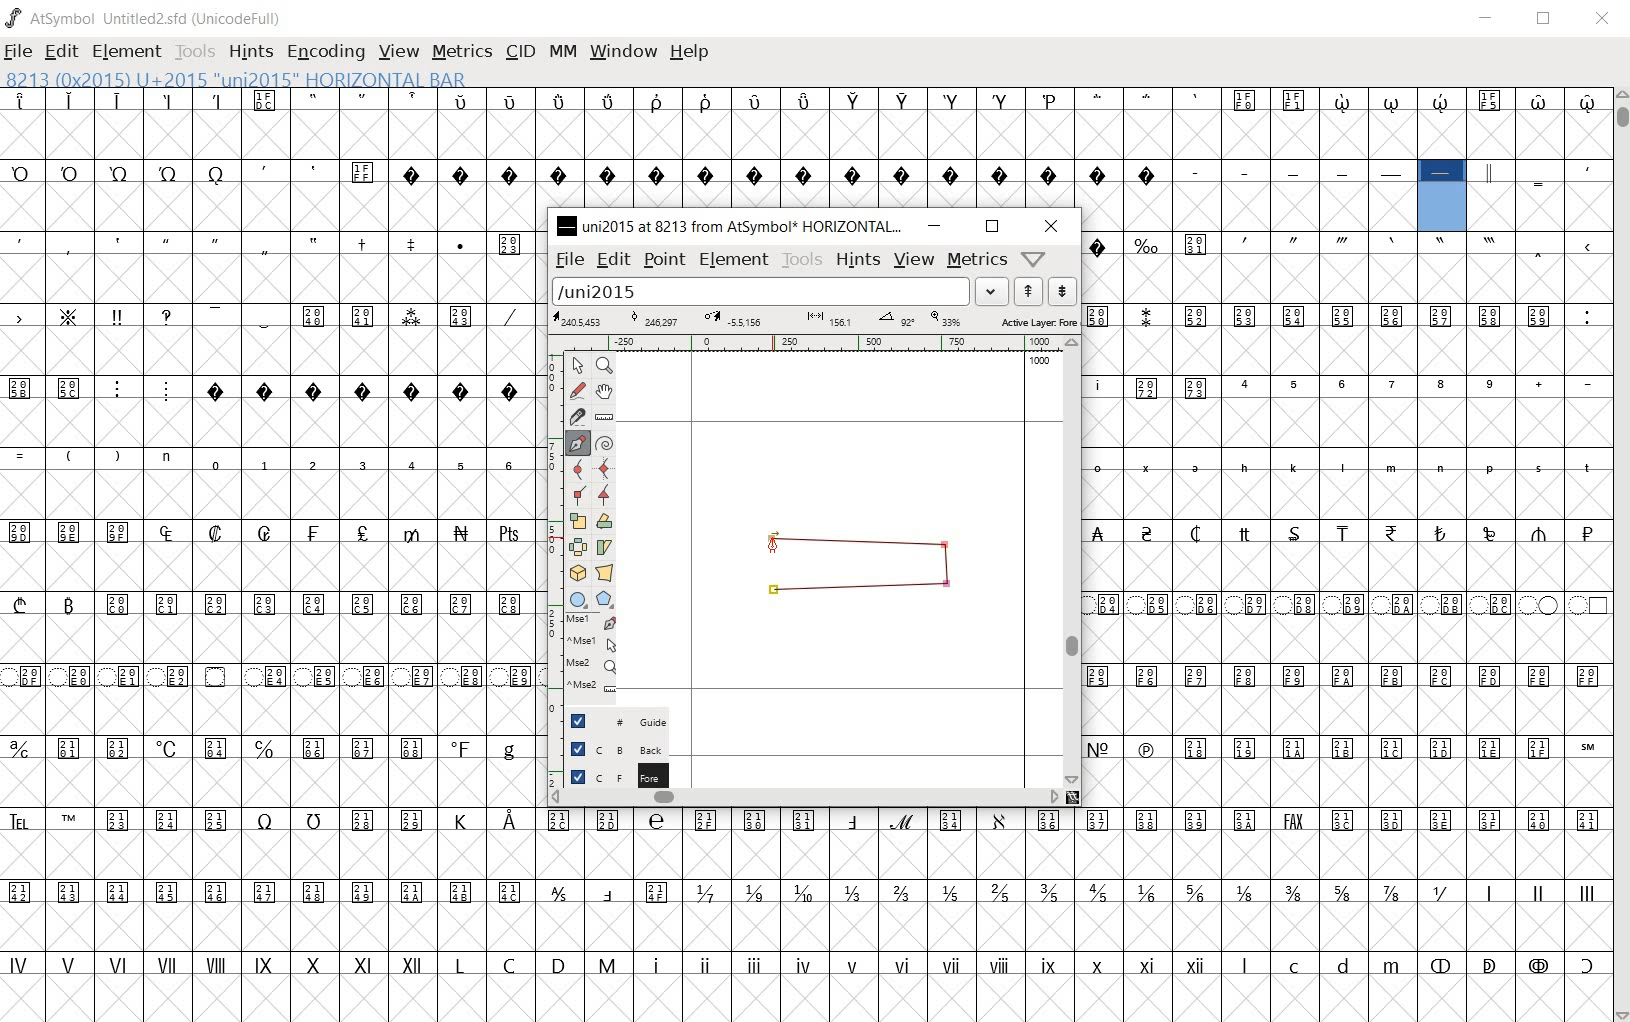 The height and width of the screenshot is (1022, 1630). What do you see at coordinates (1062, 291) in the screenshot?
I see `show the previous word on the list` at bounding box center [1062, 291].